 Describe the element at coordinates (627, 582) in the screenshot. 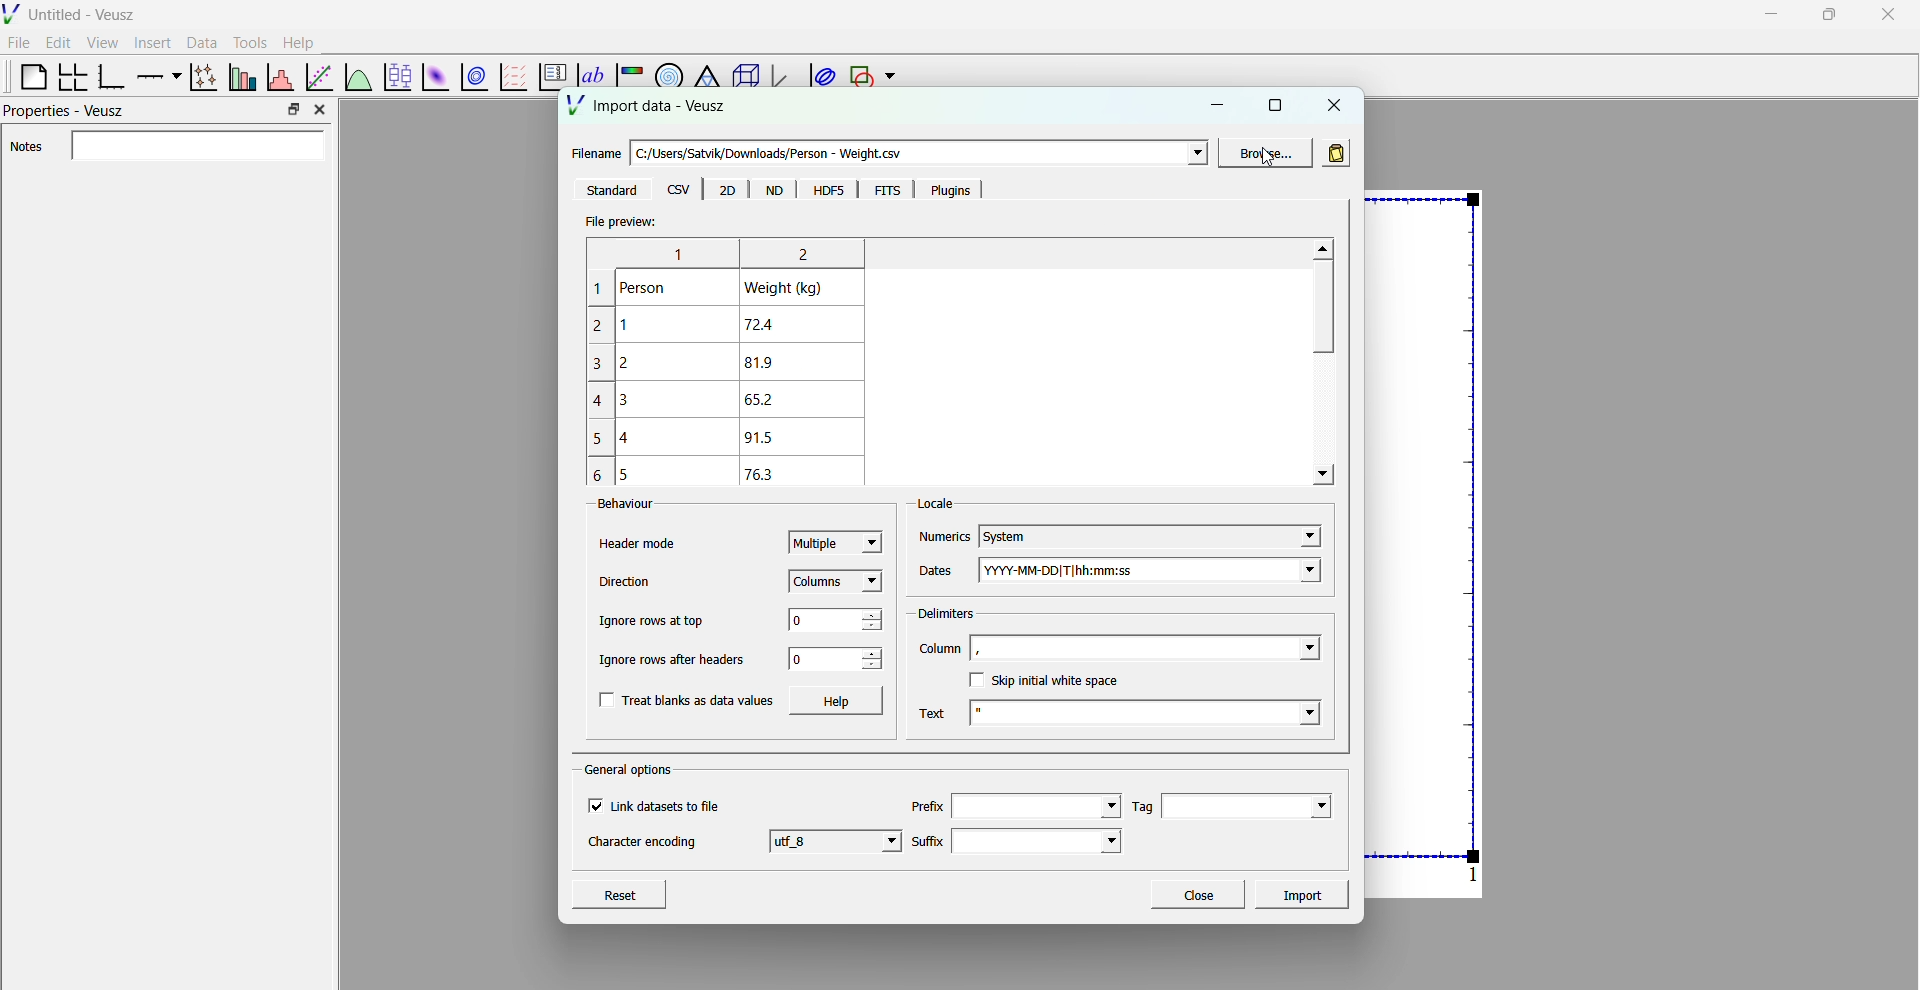

I see `Direction` at that location.